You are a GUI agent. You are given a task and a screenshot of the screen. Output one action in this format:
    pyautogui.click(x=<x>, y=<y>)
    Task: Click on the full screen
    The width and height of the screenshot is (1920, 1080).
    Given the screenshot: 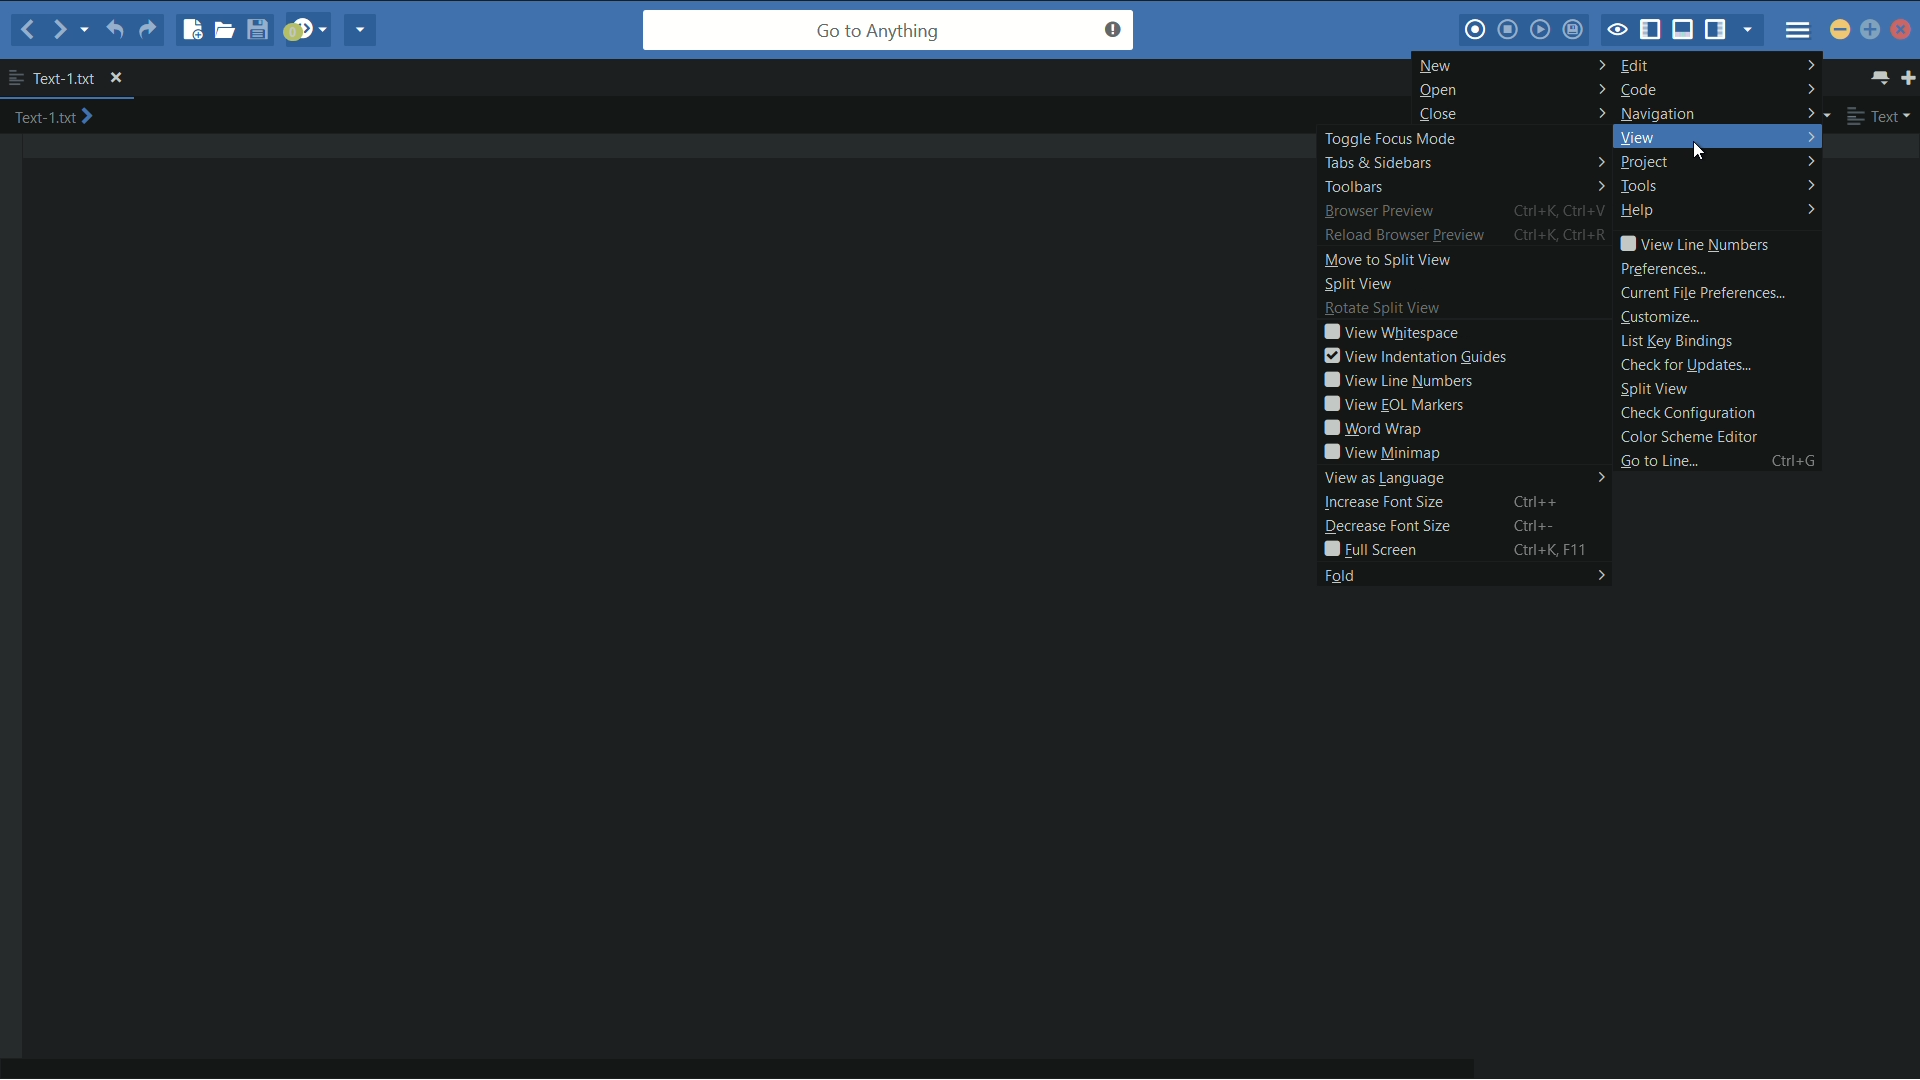 What is the action you would take?
    pyautogui.click(x=1369, y=552)
    